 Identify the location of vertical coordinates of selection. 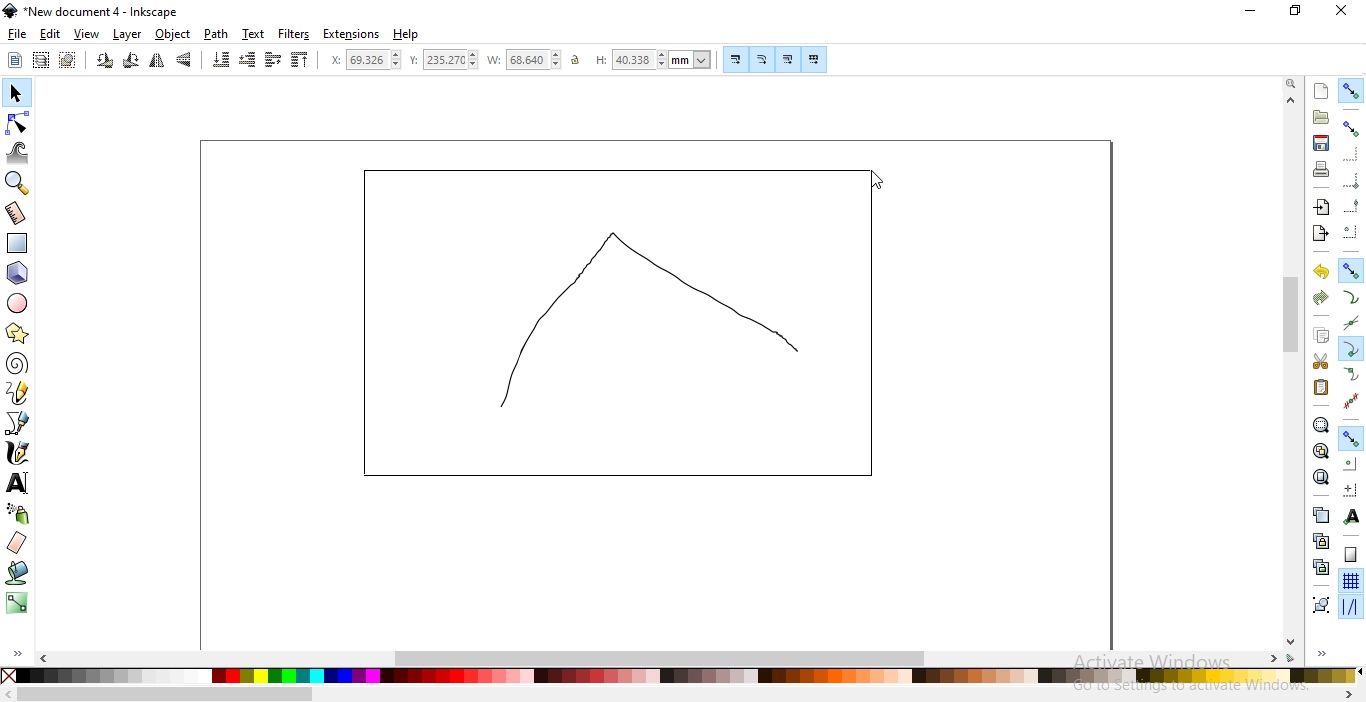
(443, 61).